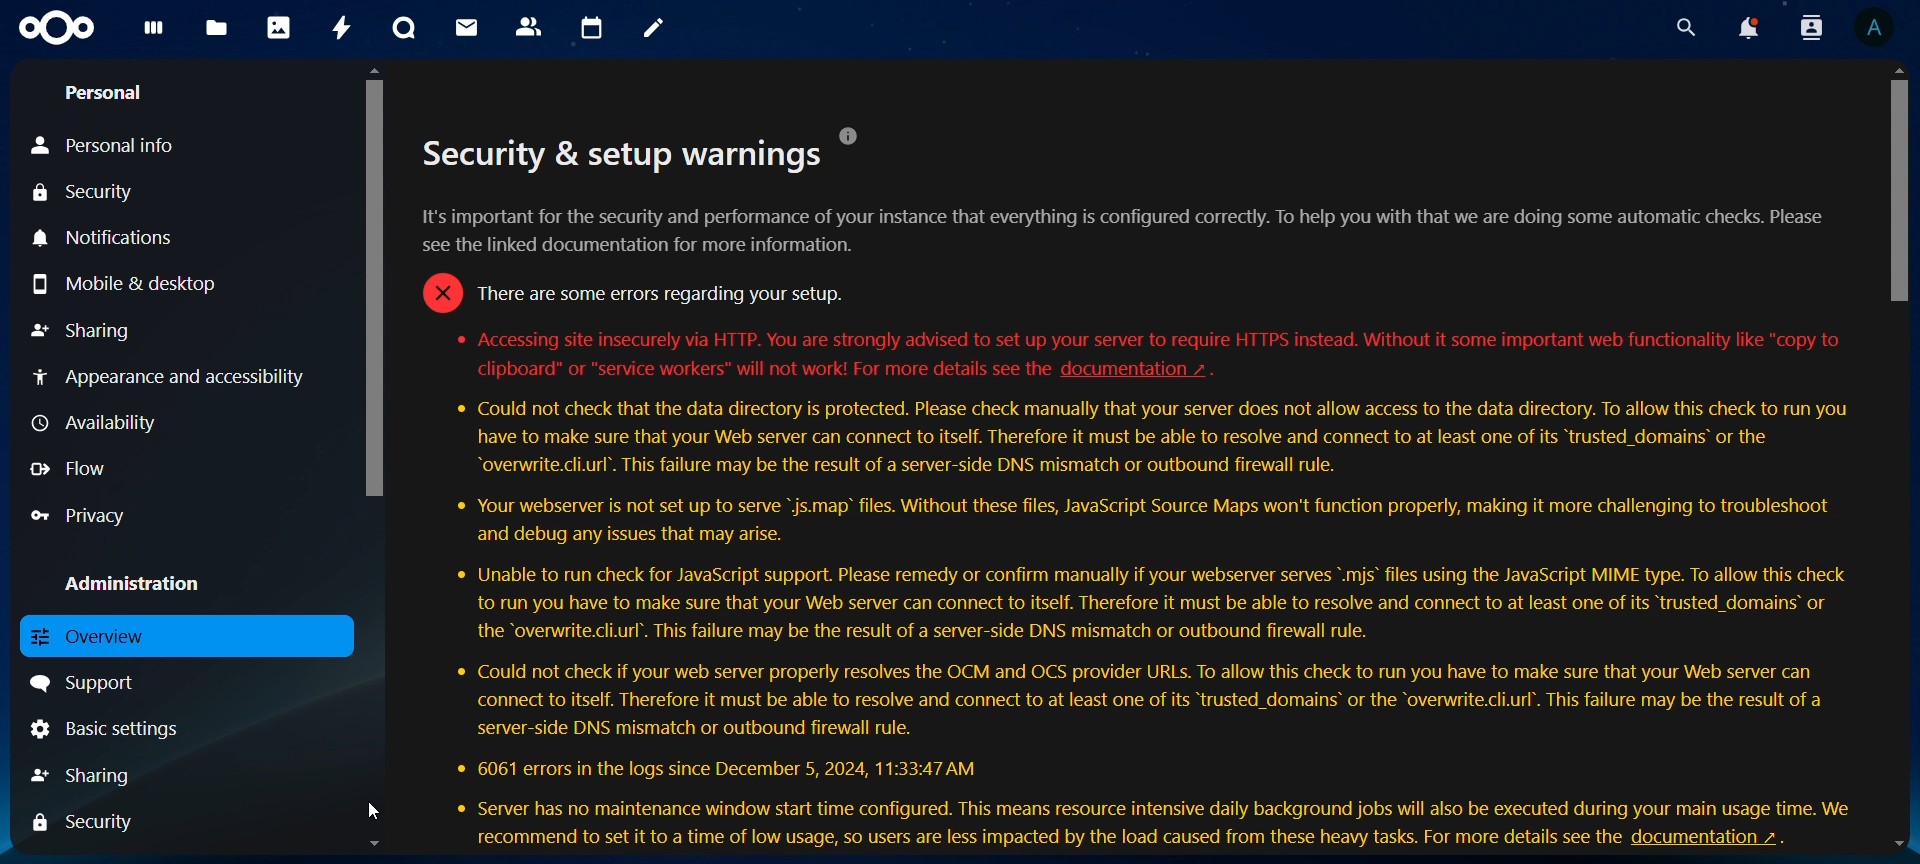  What do you see at coordinates (1717, 839) in the screenshot?
I see `documentation` at bounding box center [1717, 839].